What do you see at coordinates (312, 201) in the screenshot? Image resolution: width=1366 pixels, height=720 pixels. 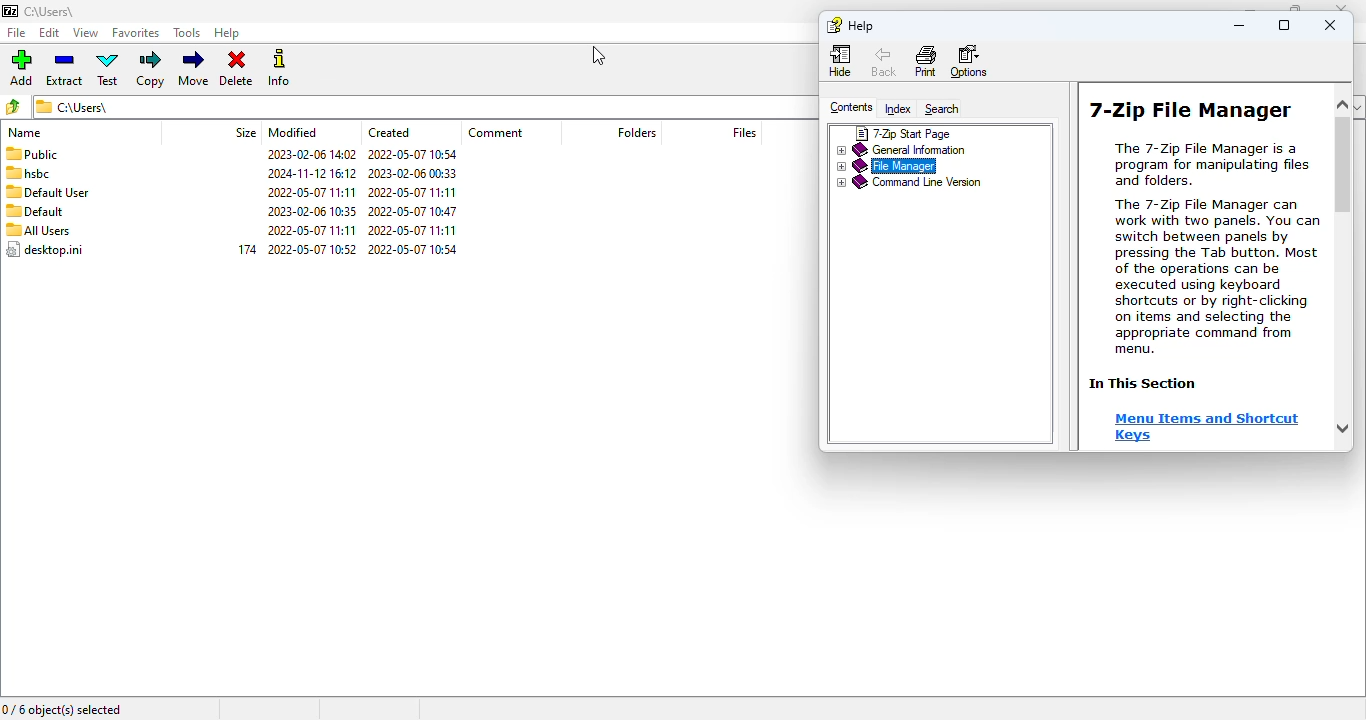 I see `modified date & time` at bounding box center [312, 201].